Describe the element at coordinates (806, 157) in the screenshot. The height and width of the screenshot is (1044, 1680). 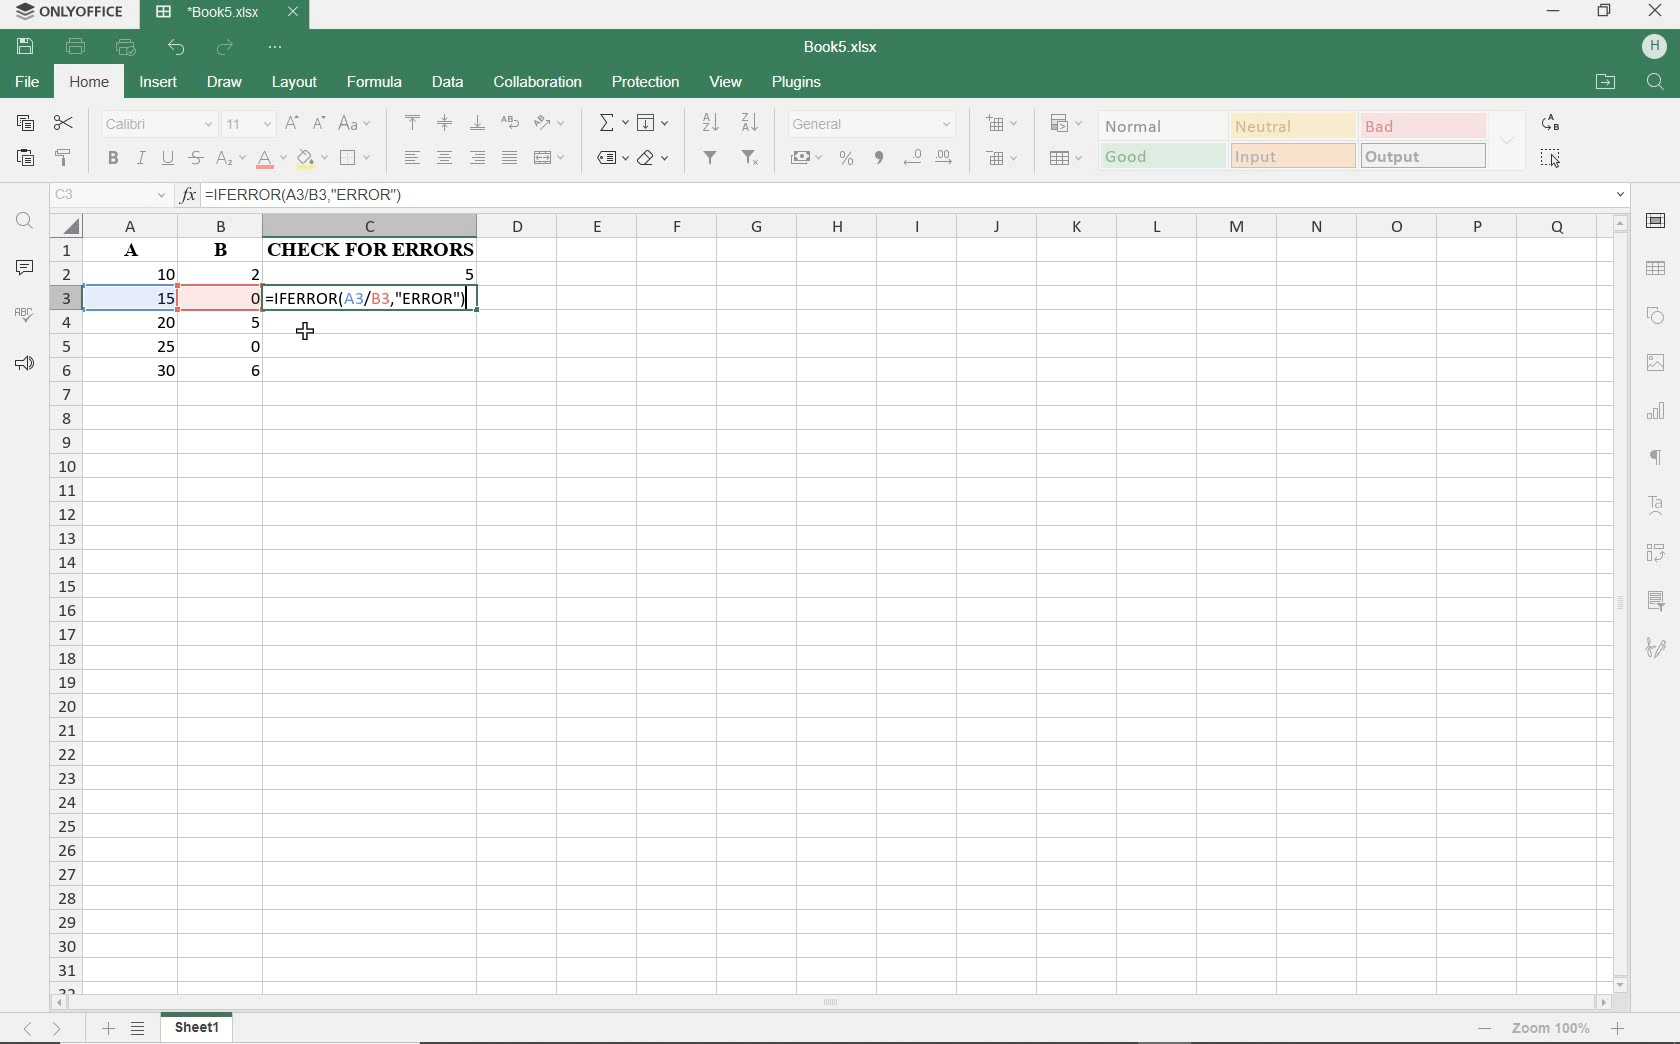
I see `ACCOUNTING STYLE` at that location.